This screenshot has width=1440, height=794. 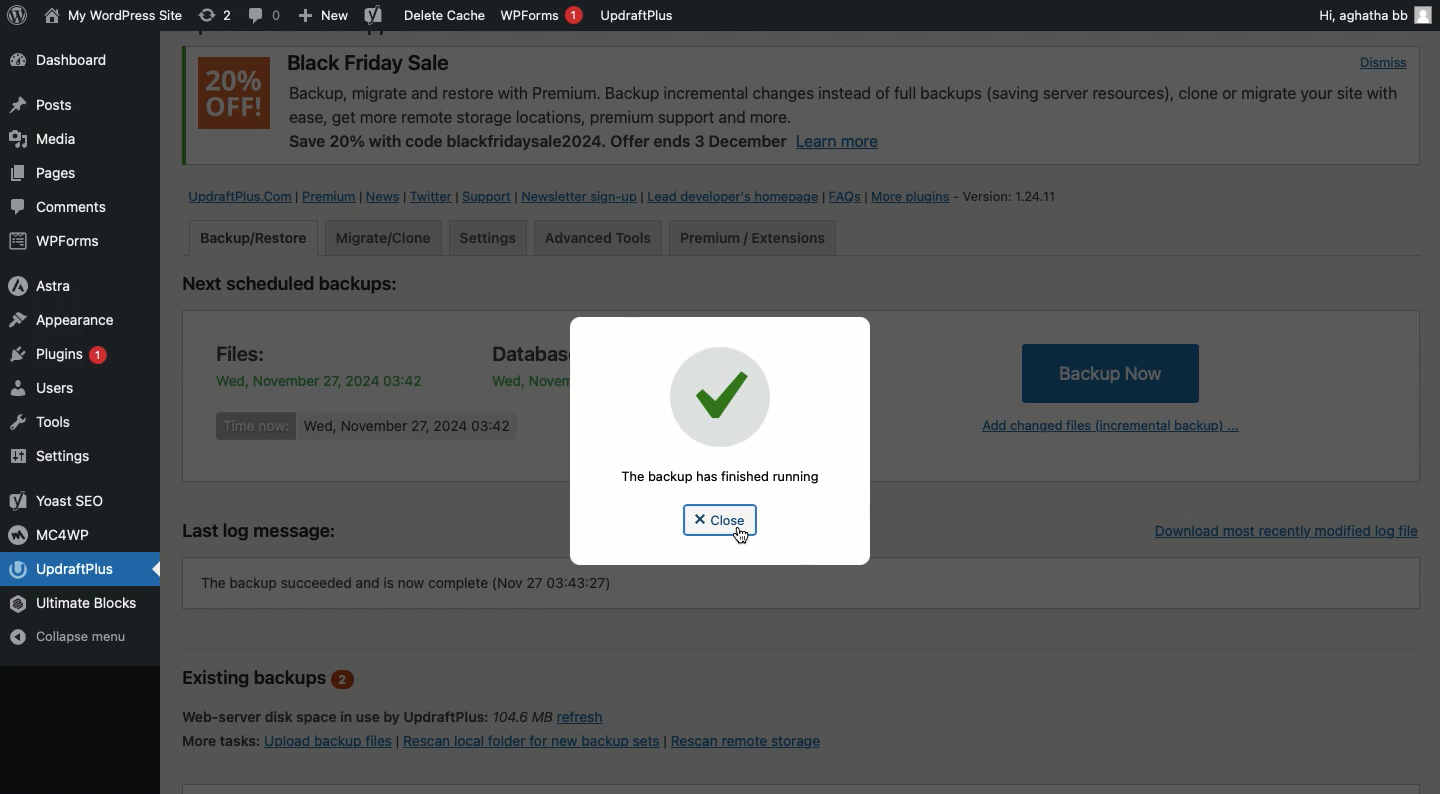 What do you see at coordinates (1280, 527) in the screenshot?
I see `Download most recently modified log file` at bounding box center [1280, 527].